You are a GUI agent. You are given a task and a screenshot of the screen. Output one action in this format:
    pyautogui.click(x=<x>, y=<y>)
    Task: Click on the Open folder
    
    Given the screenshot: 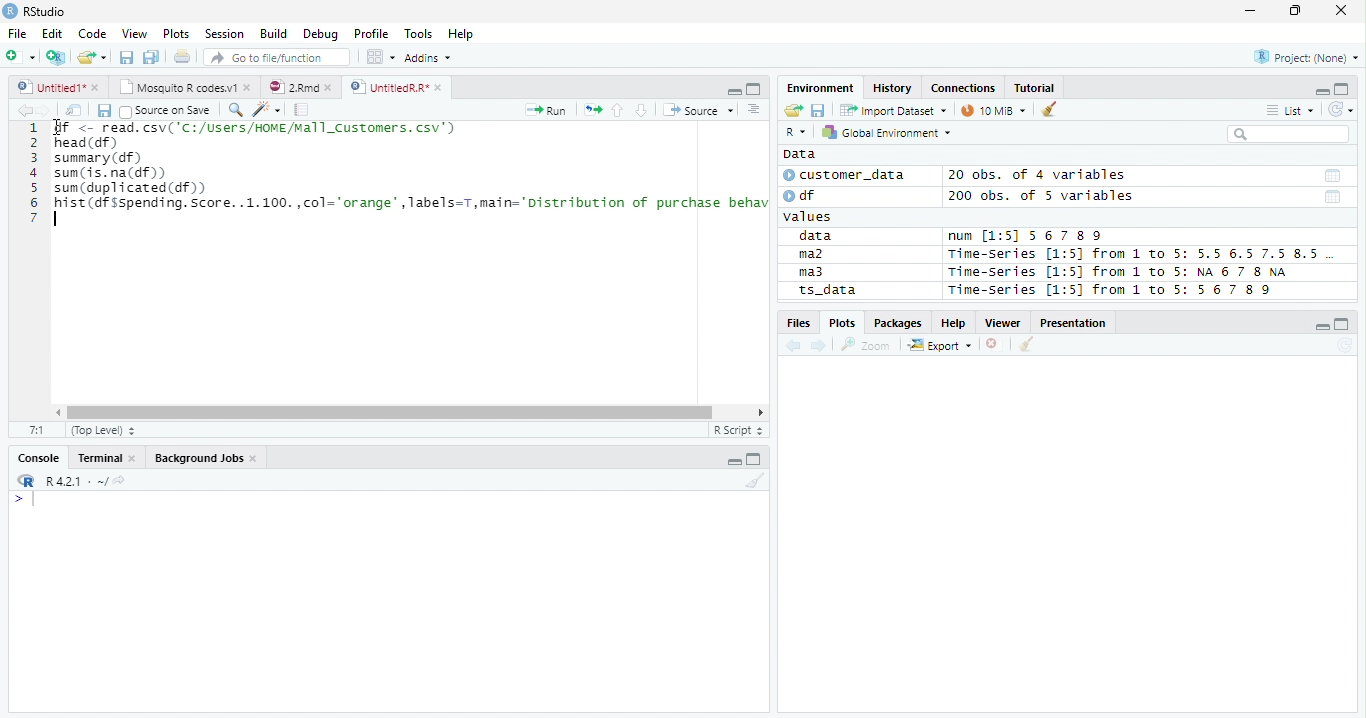 What is the action you would take?
    pyautogui.click(x=791, y=111)
    